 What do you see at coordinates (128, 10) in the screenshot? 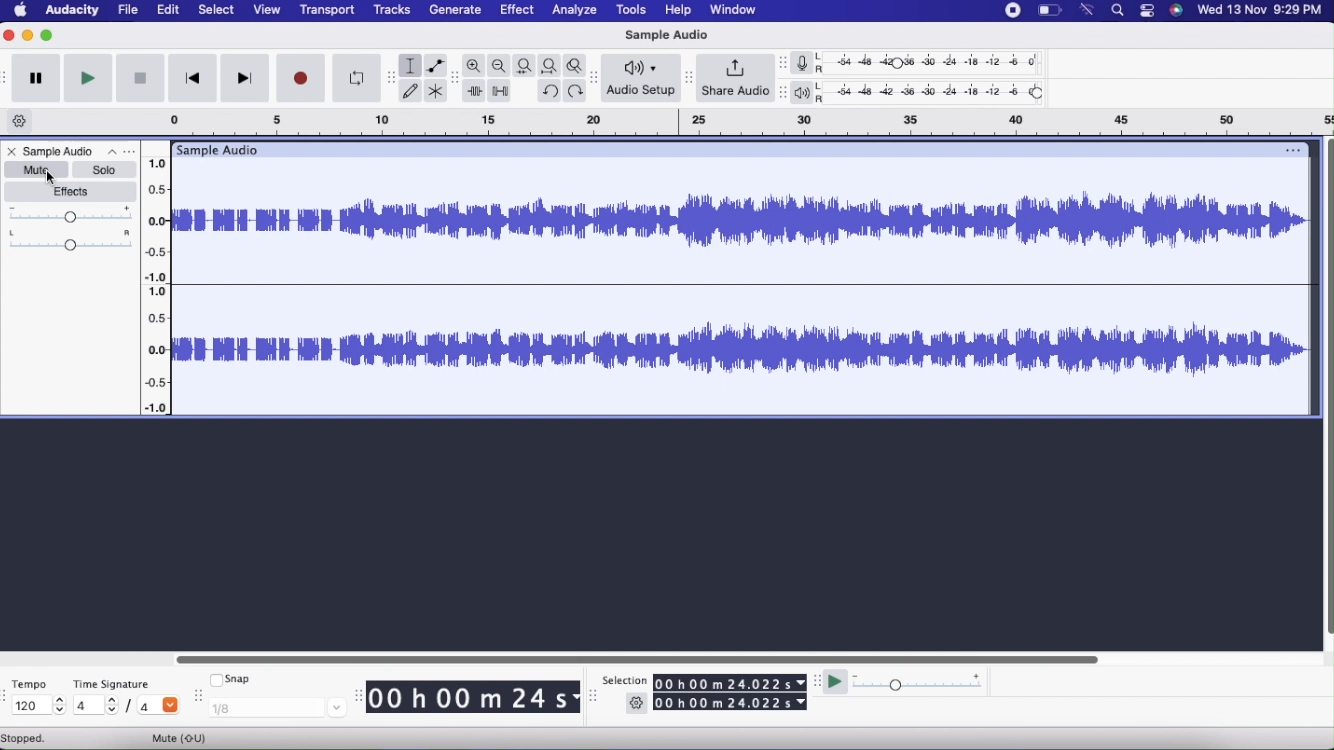
I see `File` at bounding box center [128, 10].